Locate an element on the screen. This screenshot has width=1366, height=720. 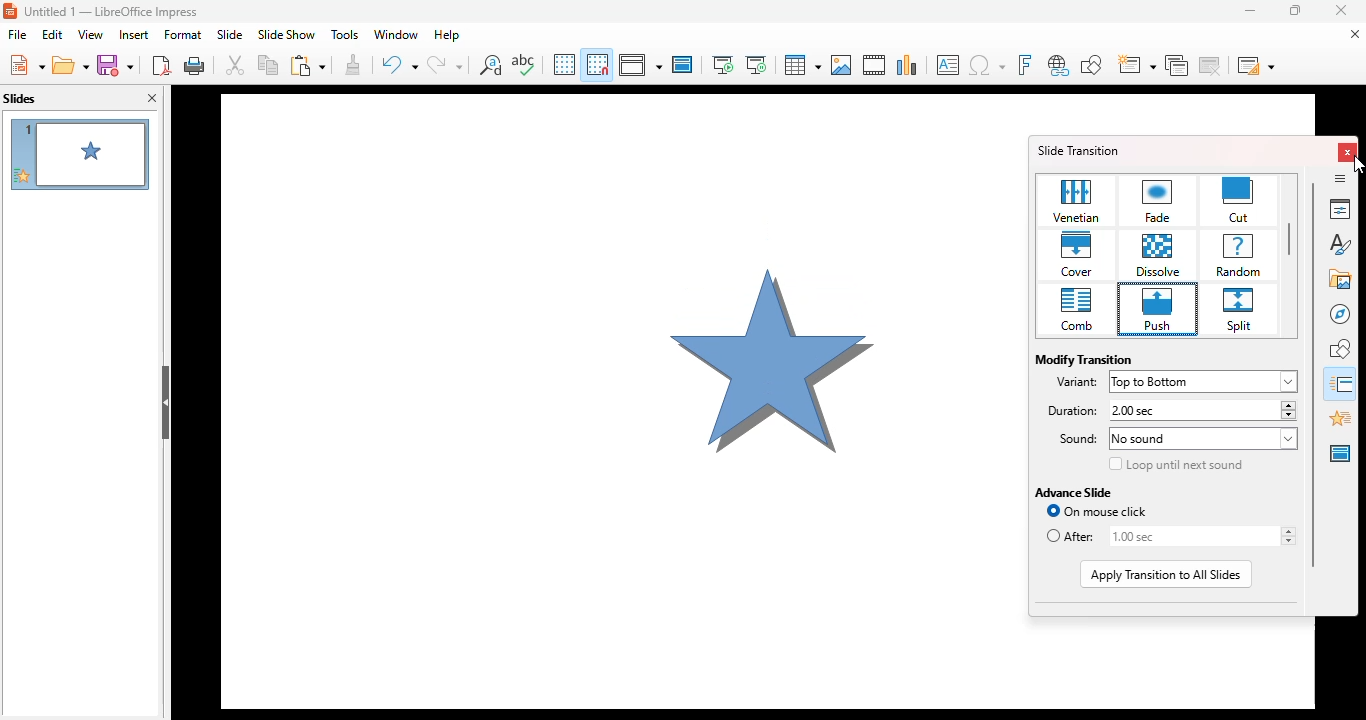
close is located at coordinates (1349, 152).